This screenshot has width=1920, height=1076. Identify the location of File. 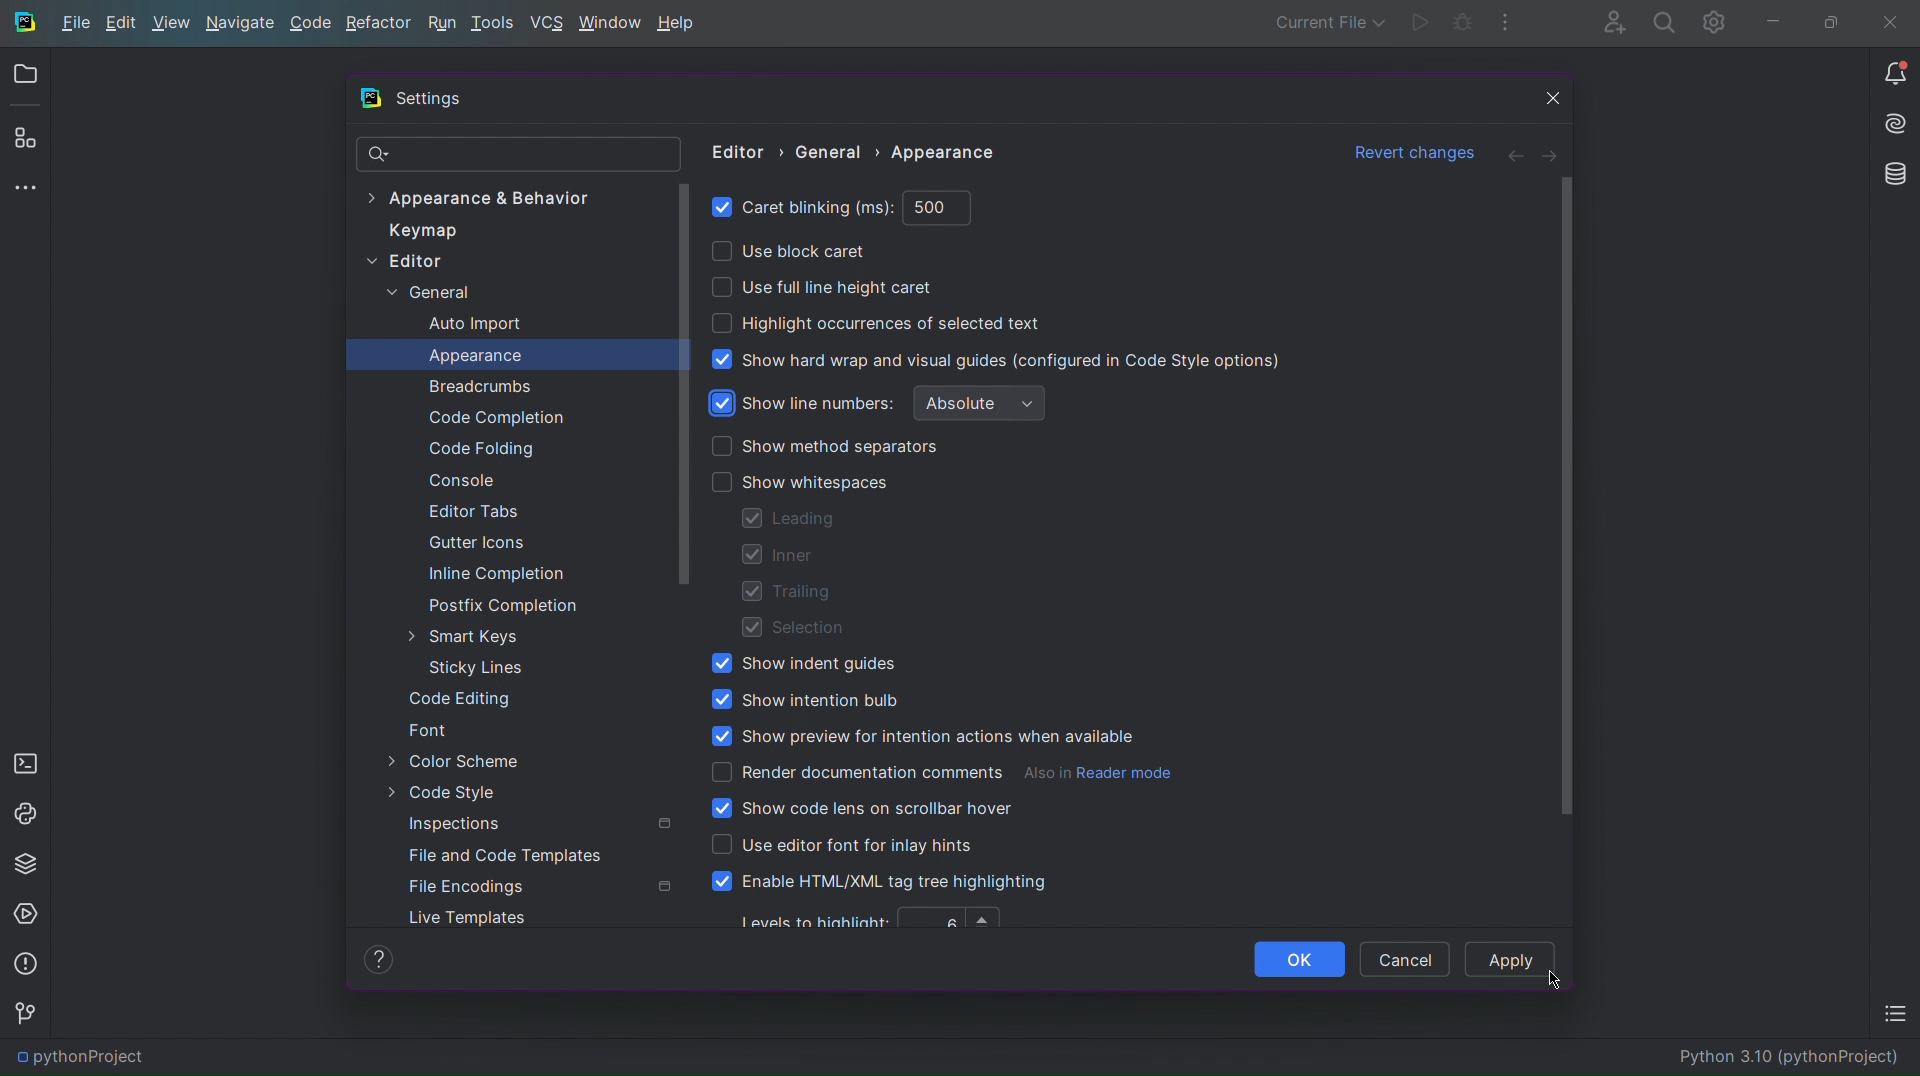
(74, 24).